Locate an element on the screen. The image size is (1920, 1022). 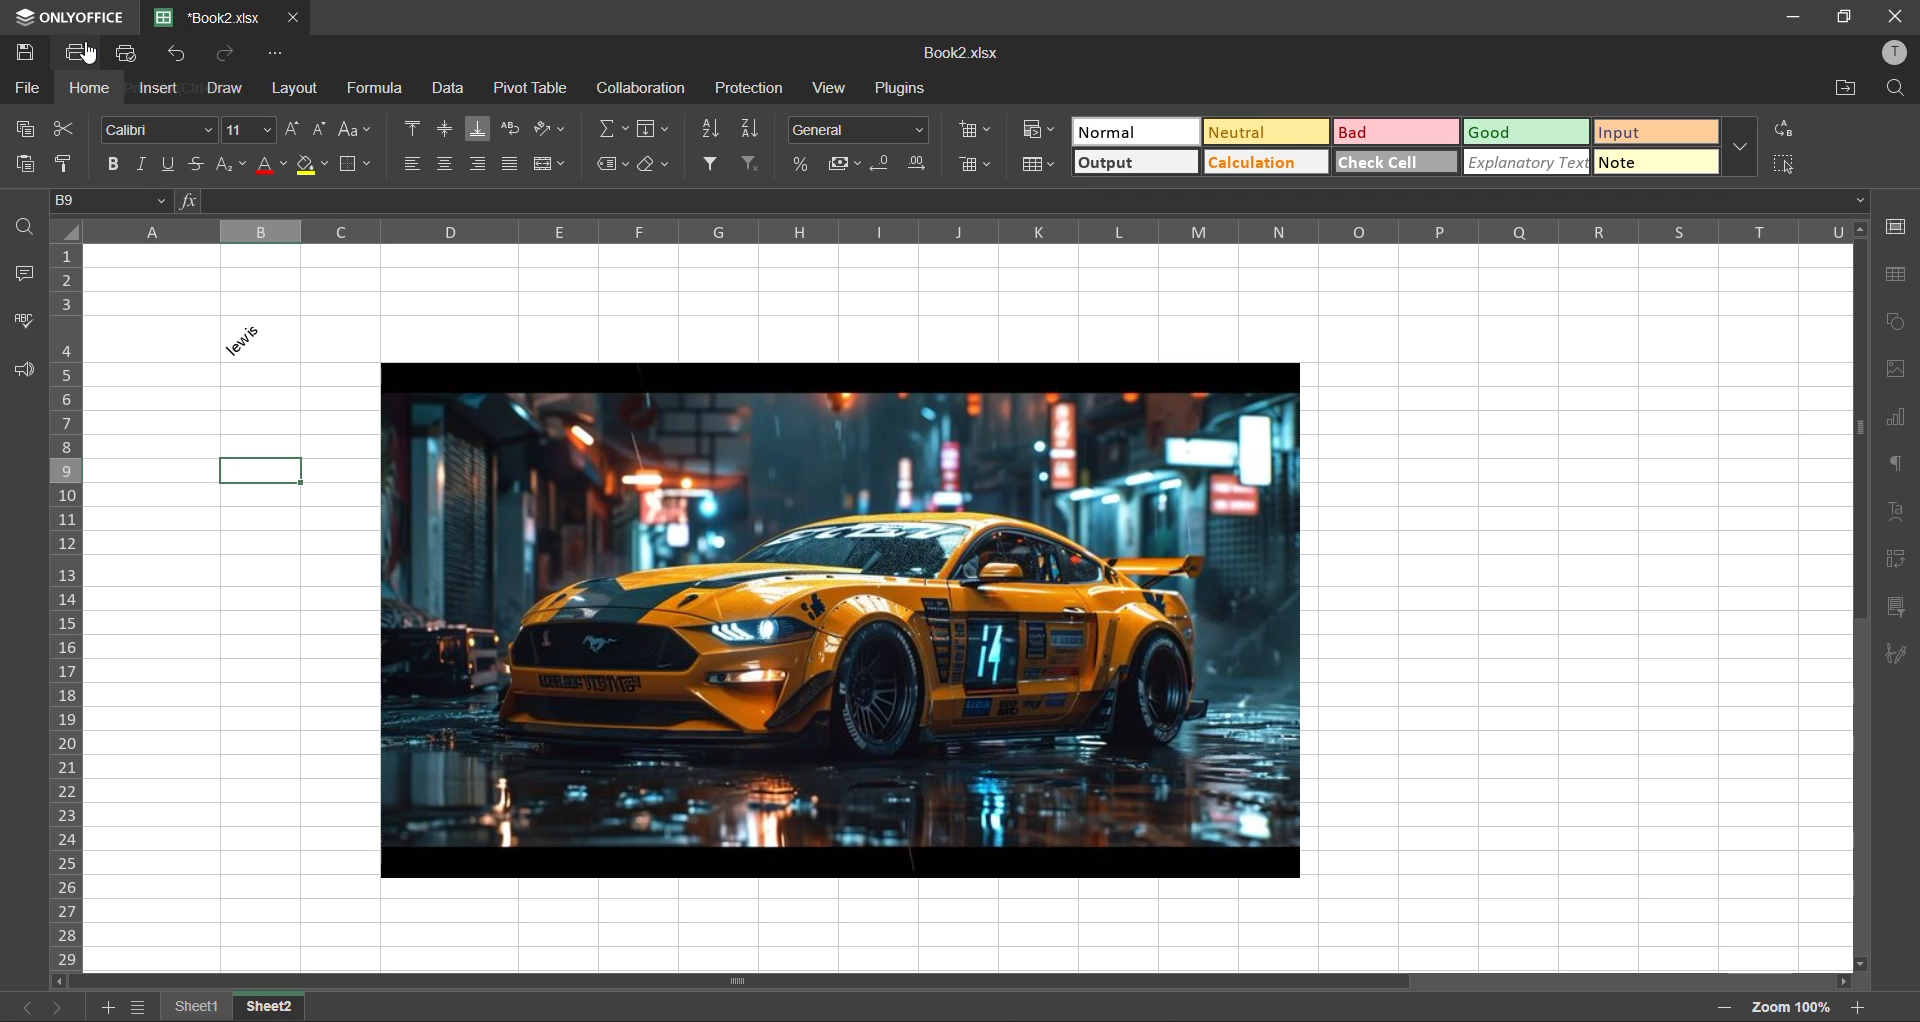
feedback is located at coordinates (23, 370).